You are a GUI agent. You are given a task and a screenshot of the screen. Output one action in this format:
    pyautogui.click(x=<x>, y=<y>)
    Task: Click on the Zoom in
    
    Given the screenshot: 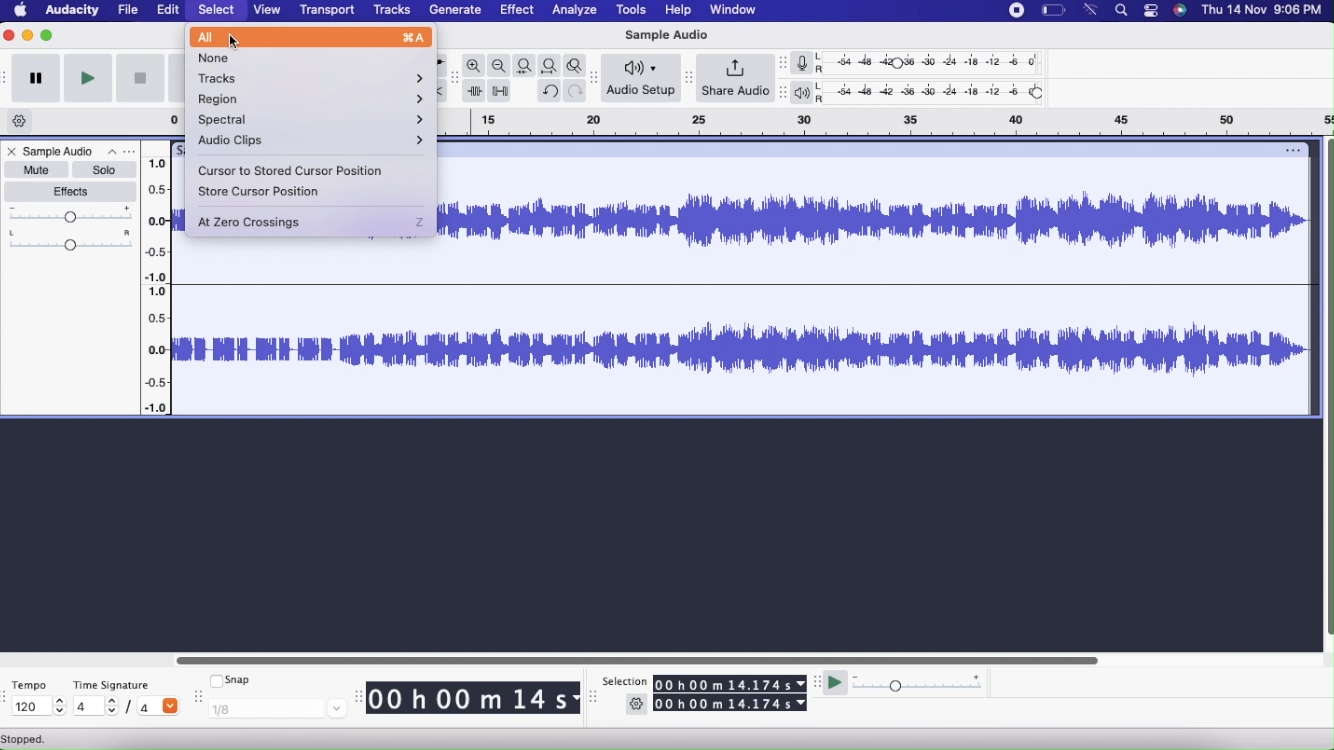 What is the action you would take?
    pyautogui.click(x=474, y=65)
    